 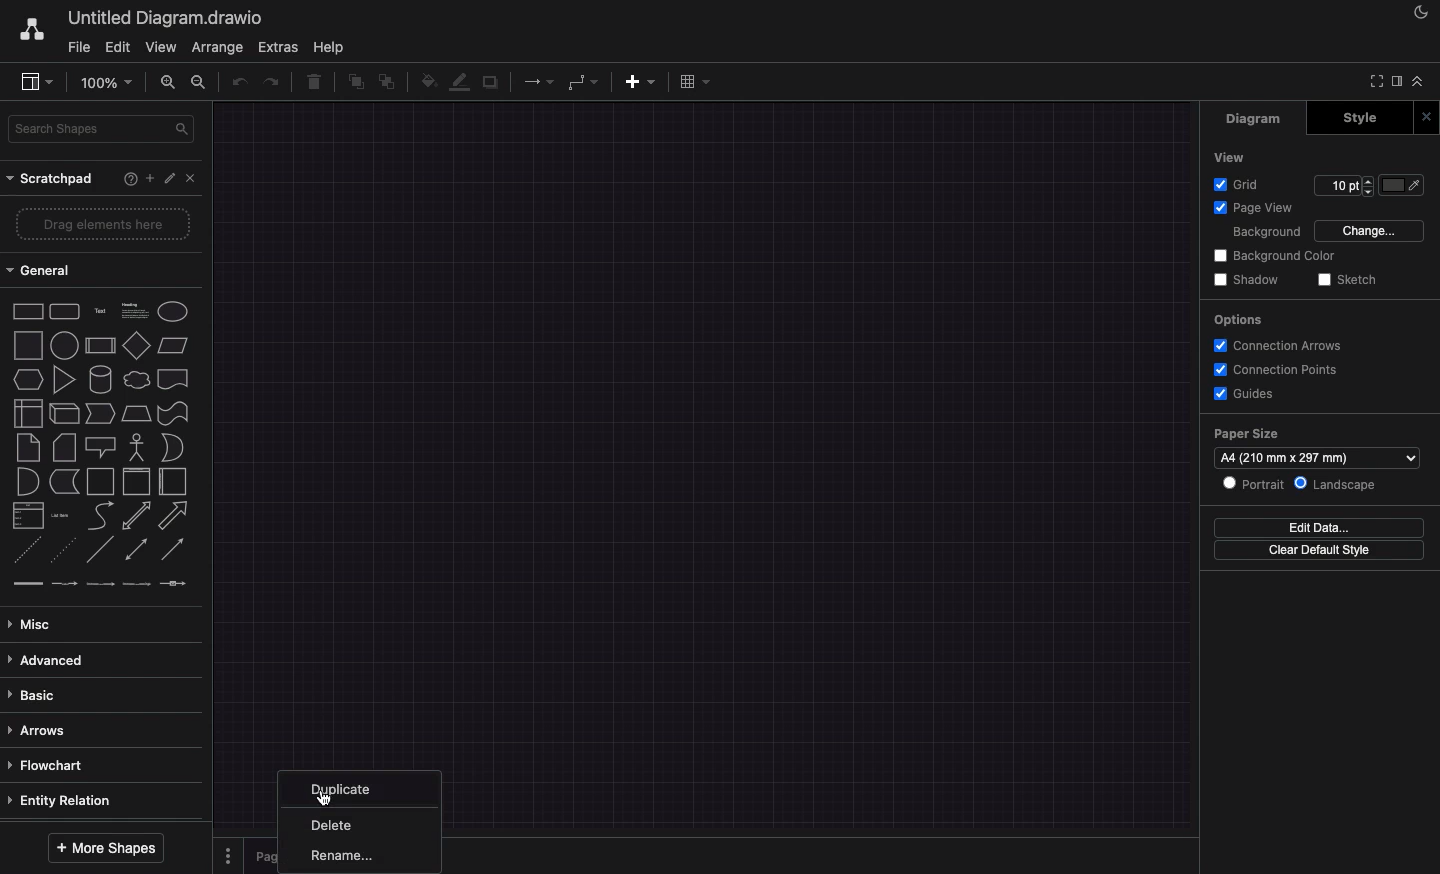 What do you see at coordinates (1251, 485) in the screenshot?
I see `portrait` at bounding box center [1251, 485].